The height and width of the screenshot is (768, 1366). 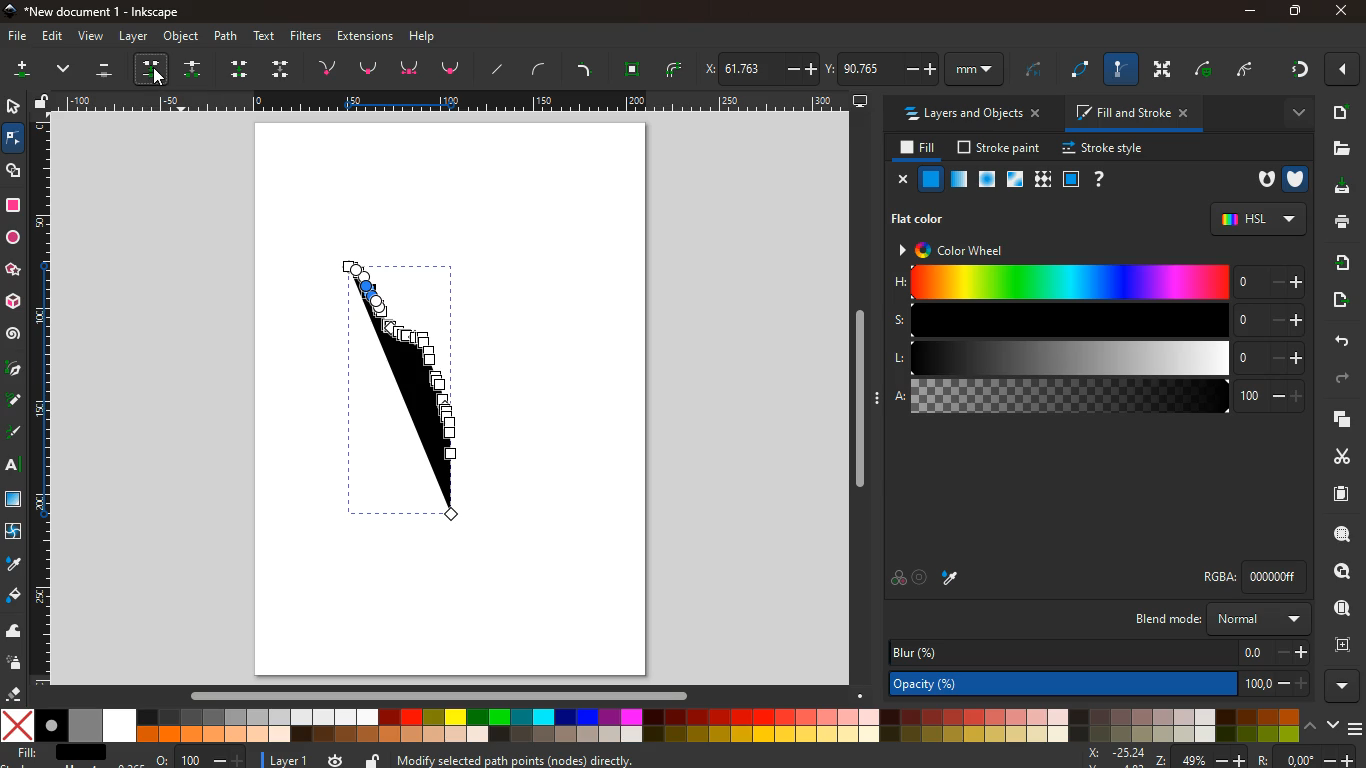 What do you see at coordinates (443, 694) in the screenshot?
I see `horizontal slider` at bounding box center [443, 694].